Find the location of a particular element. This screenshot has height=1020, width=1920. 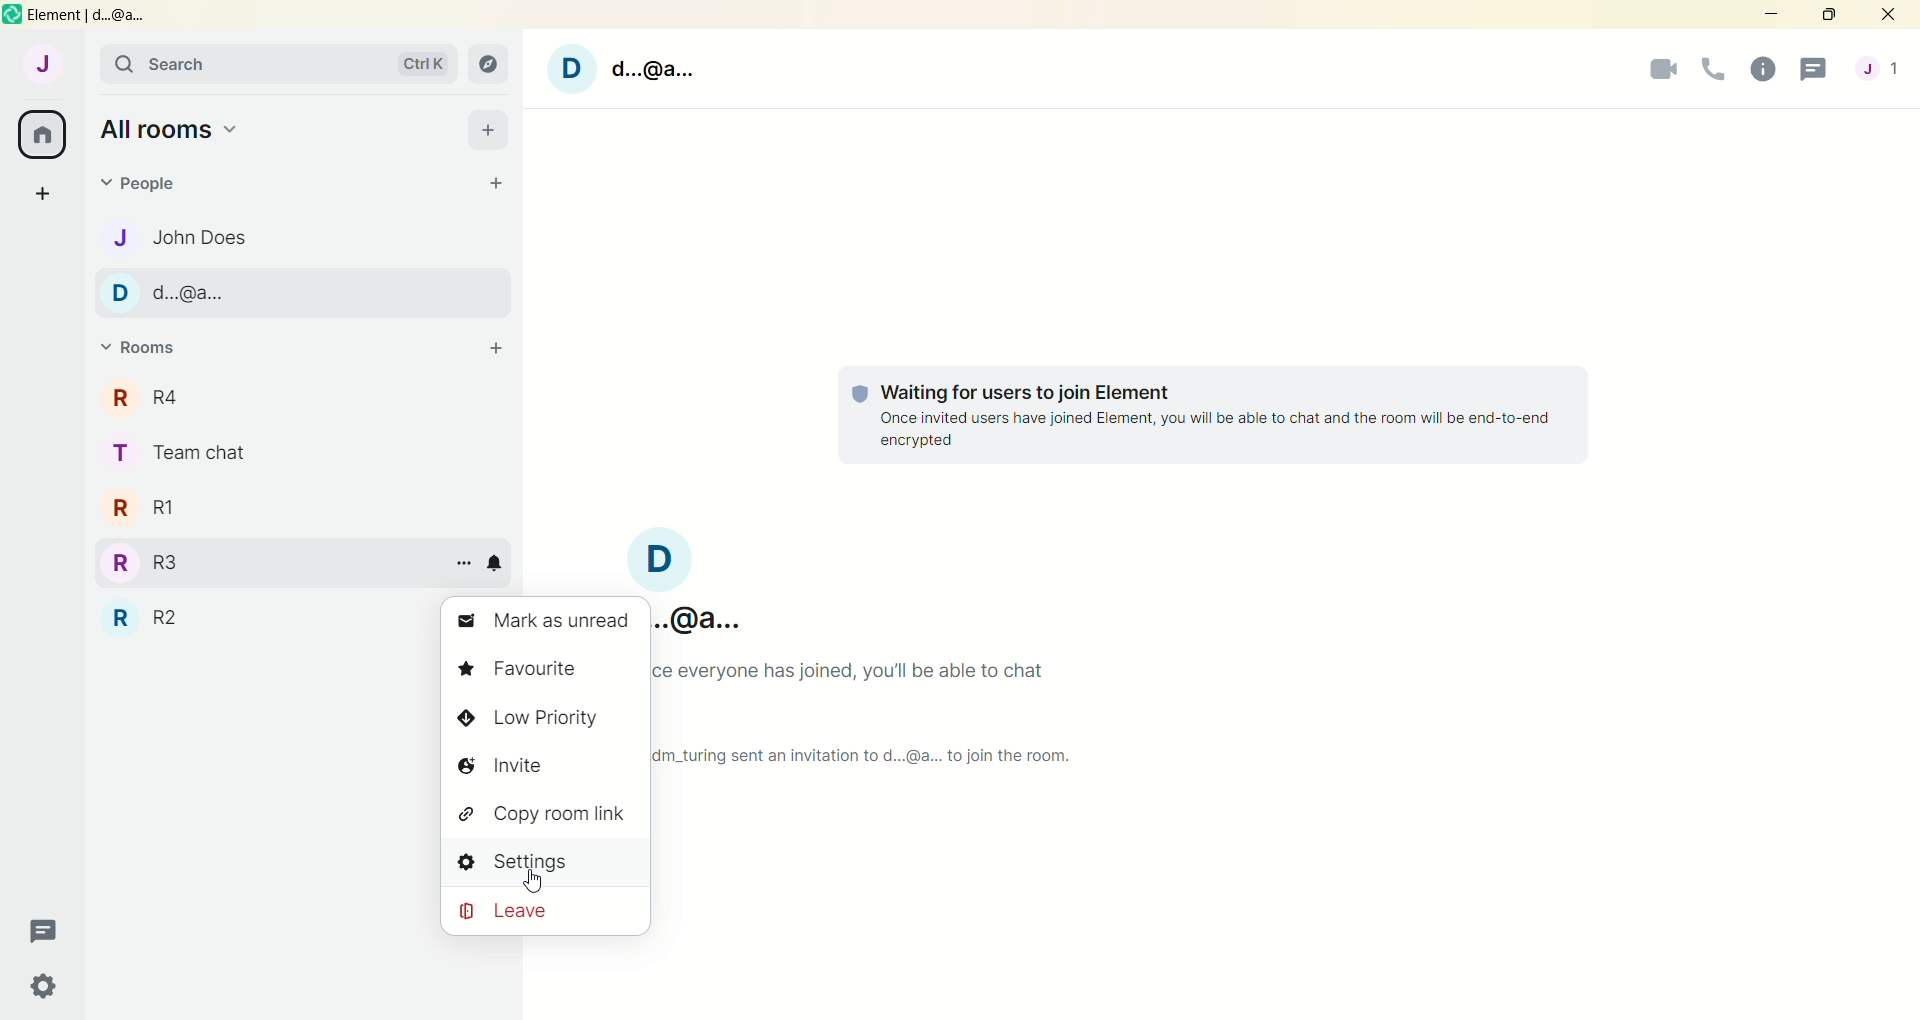

cursor is located at coordinates (534, 882).